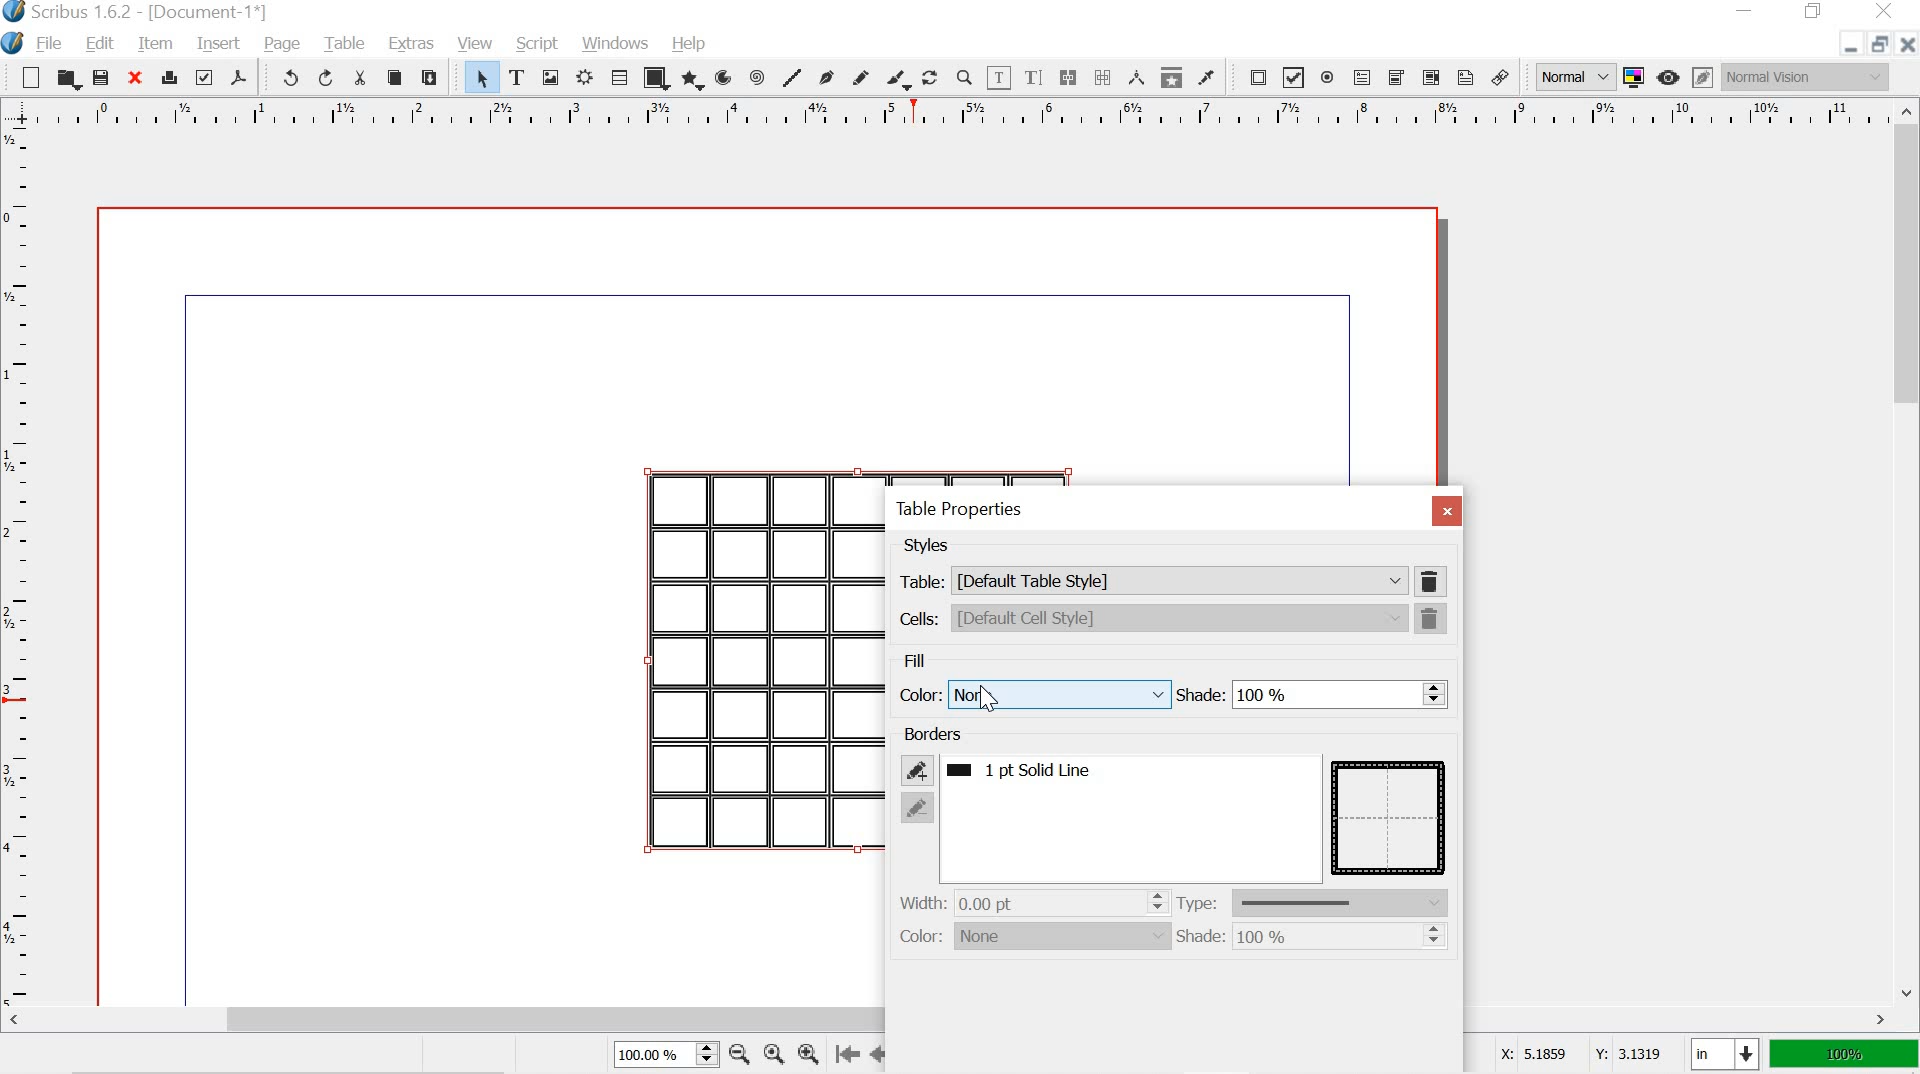 This screenshot has height=1074, width=1920. I want to click on freehand line, so click(862, 76).